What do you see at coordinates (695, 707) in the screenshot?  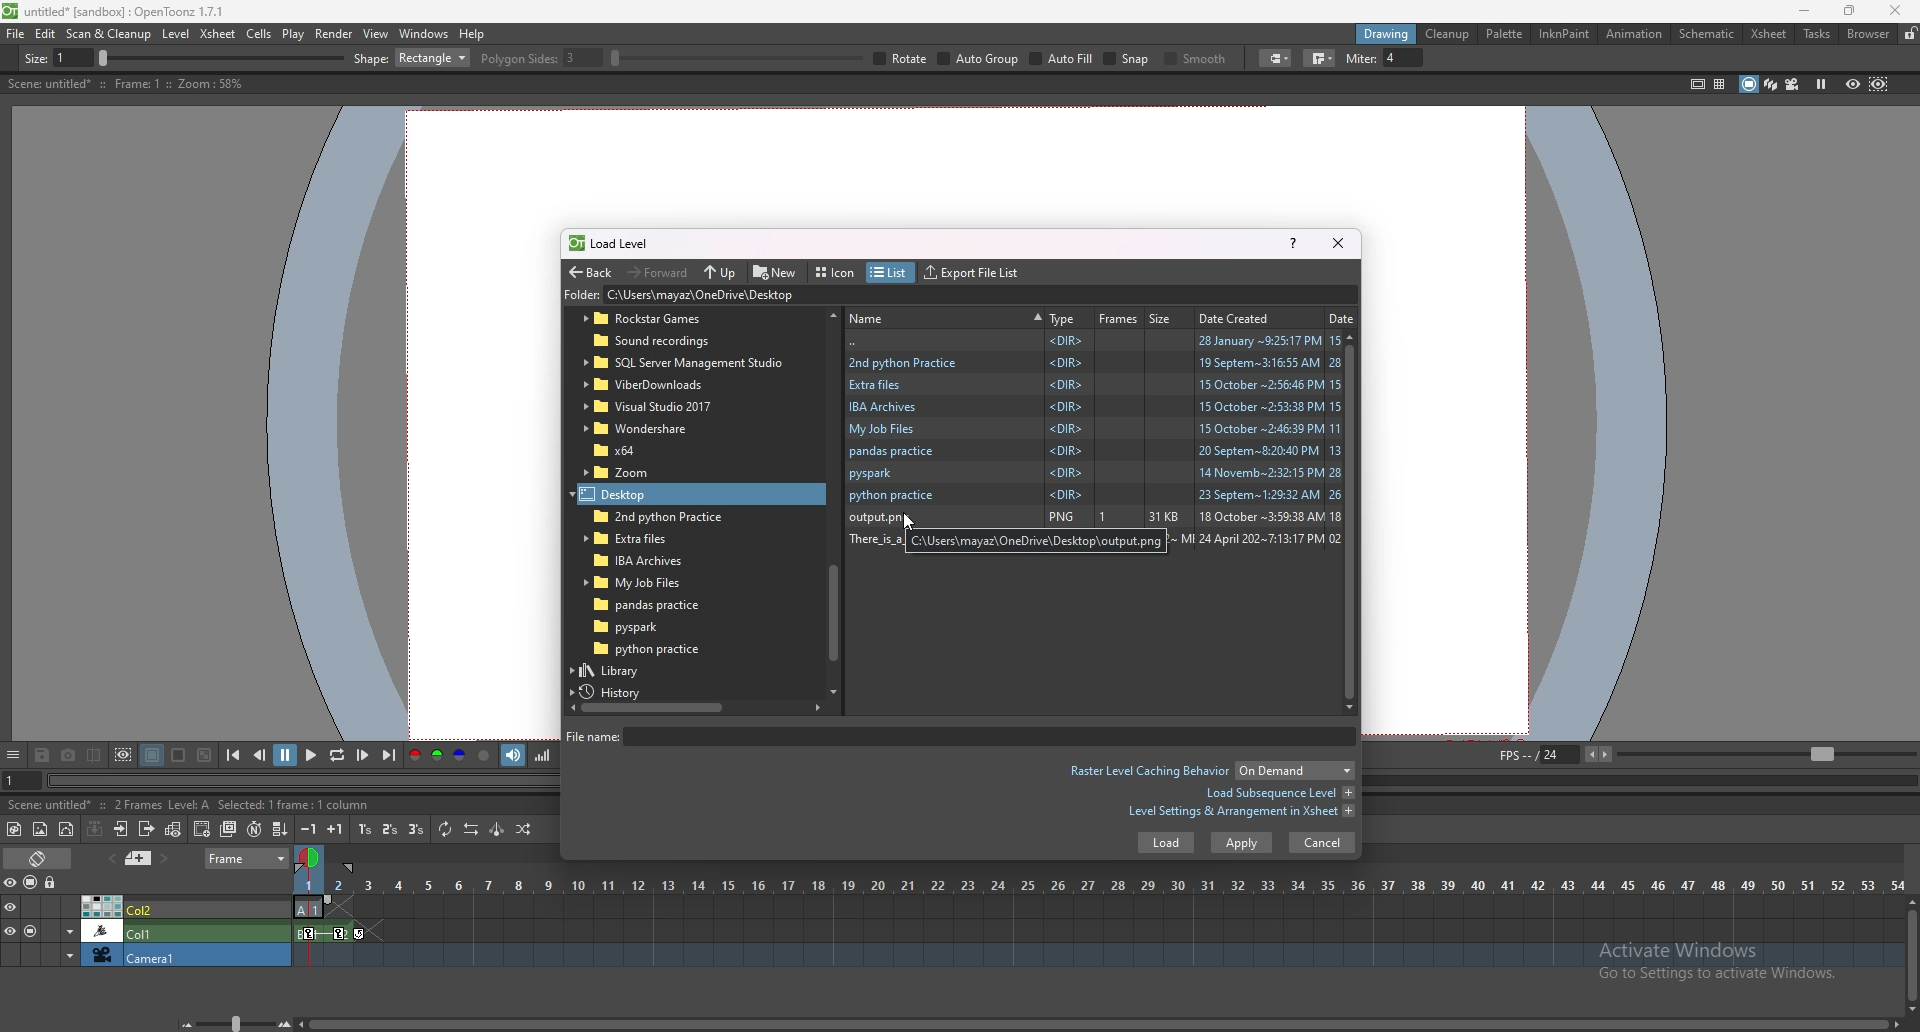 I see `scroll bar` at bounding box center [695, 707].